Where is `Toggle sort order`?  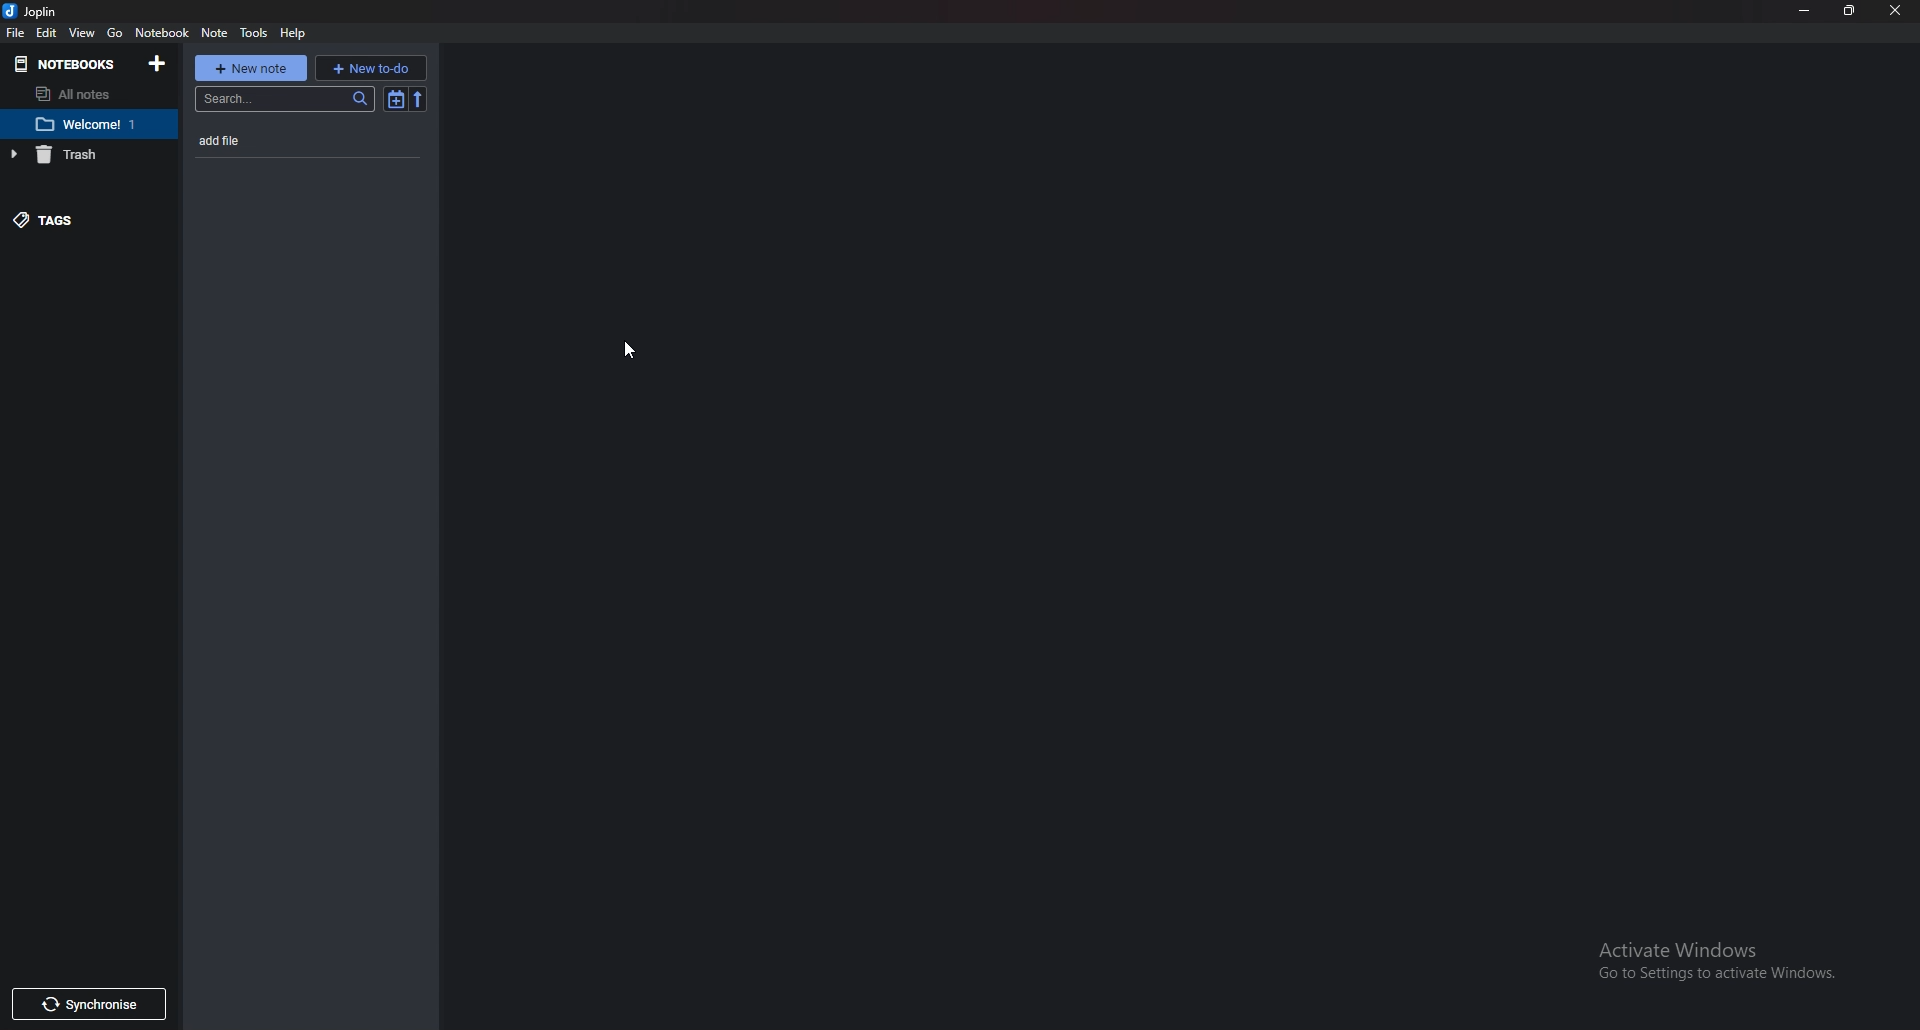
Toggle sort order is located at coordinates (392, 100).